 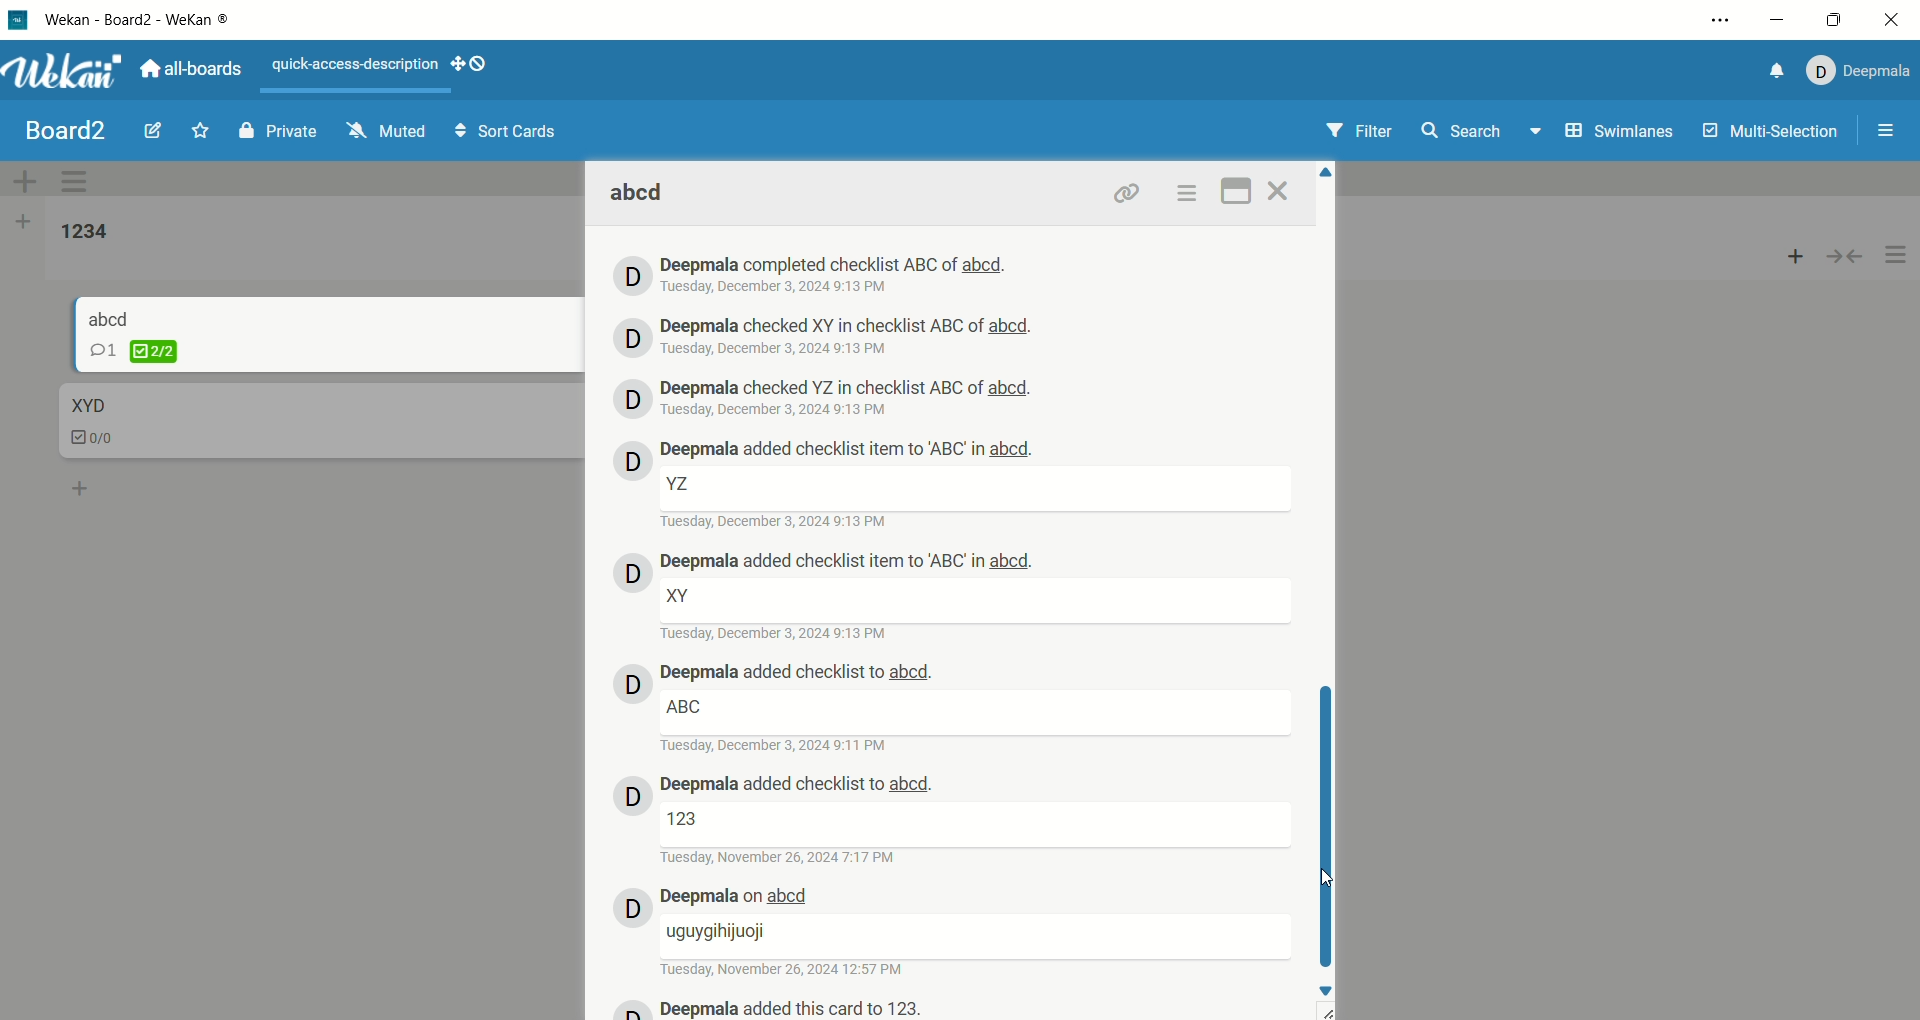 I want to click on multi-selection, so click(x=1773, y=132).